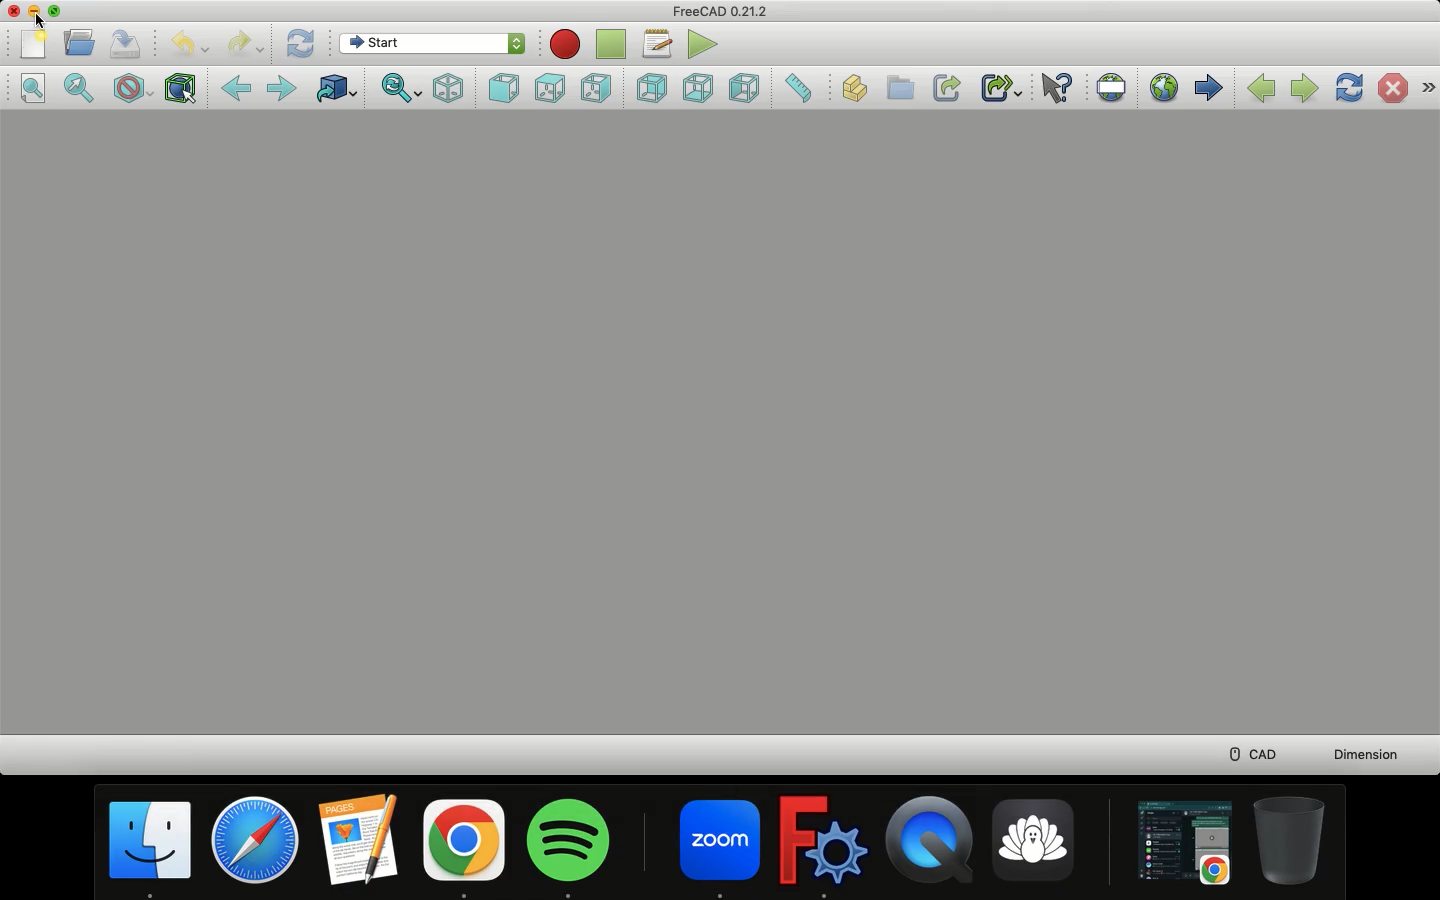  Describe the element at coordinates (1163, 85) in the screenshot. I see `Open website` at that location.